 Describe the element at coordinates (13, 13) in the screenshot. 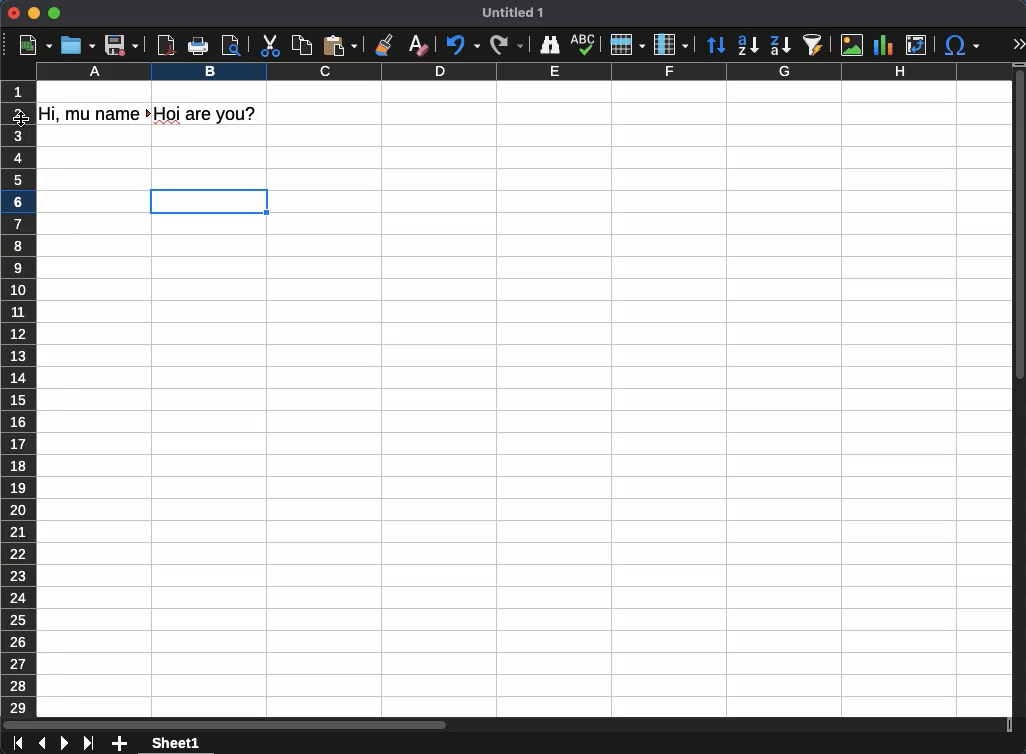

I see `close` at that location.